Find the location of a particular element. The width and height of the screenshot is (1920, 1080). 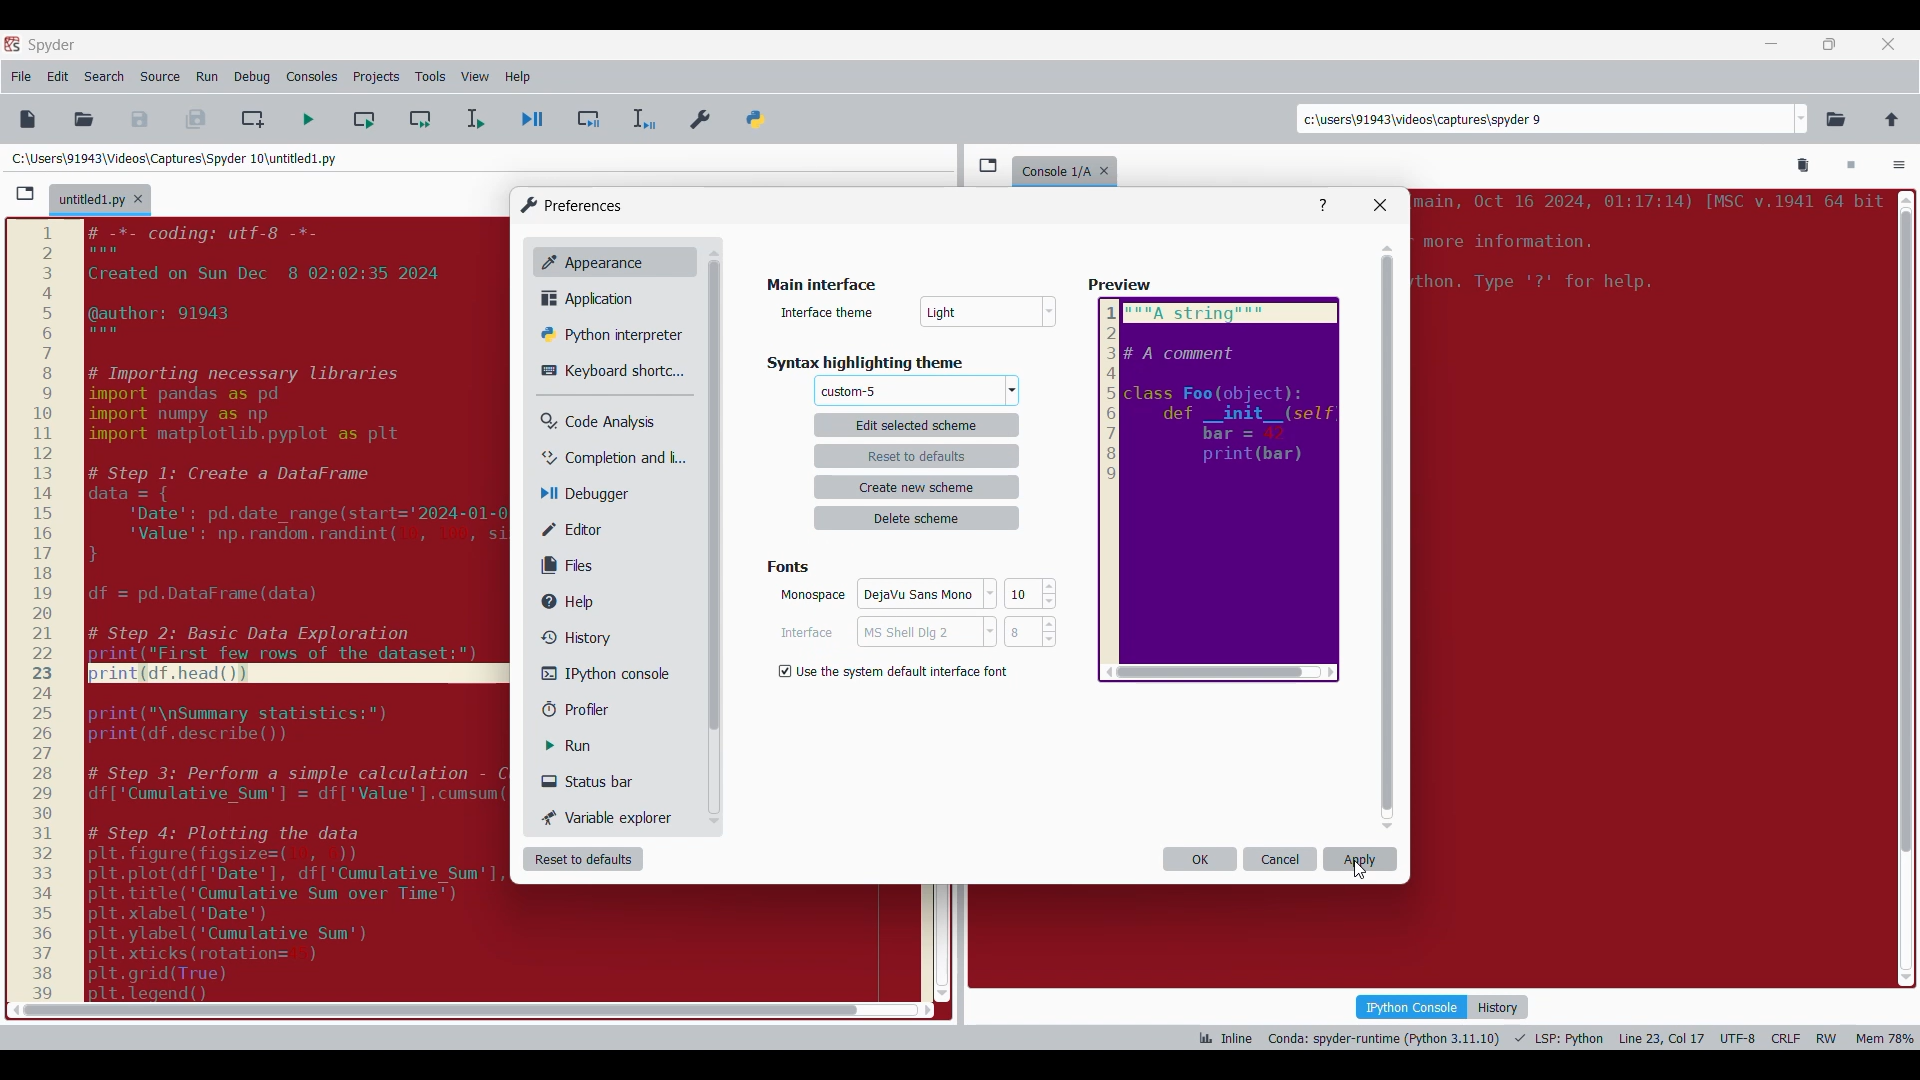

Appearance, current selection highlighted is located at coordinates (588, 260).